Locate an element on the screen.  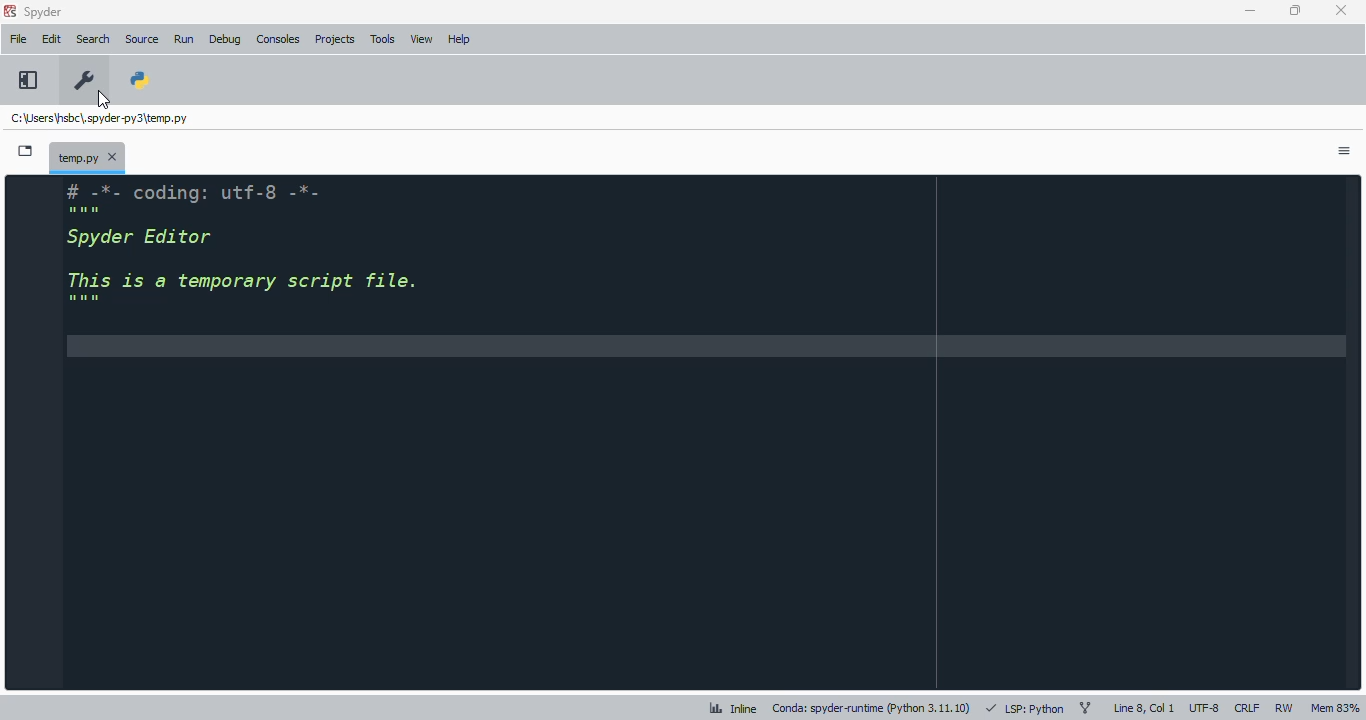
spyder is located at coordinates (44, 12).